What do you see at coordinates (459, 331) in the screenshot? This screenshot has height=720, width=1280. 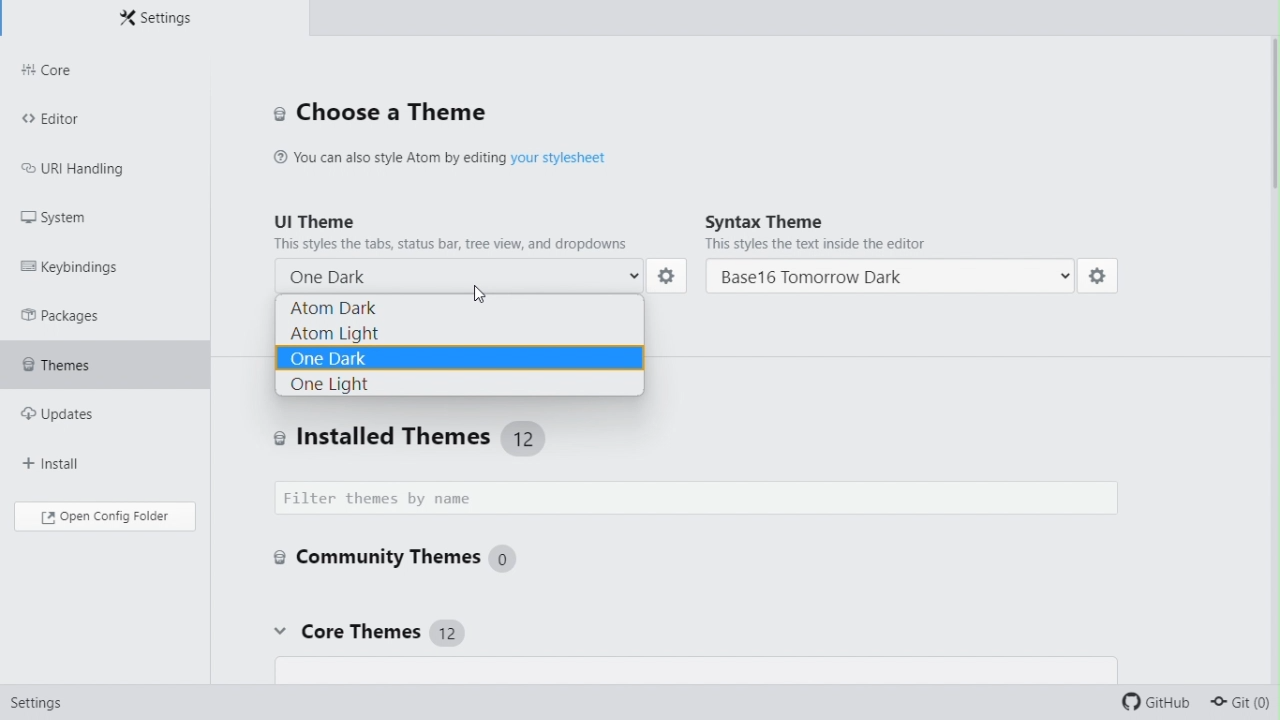 I see `atom Light` at bounding box center [459, 331].